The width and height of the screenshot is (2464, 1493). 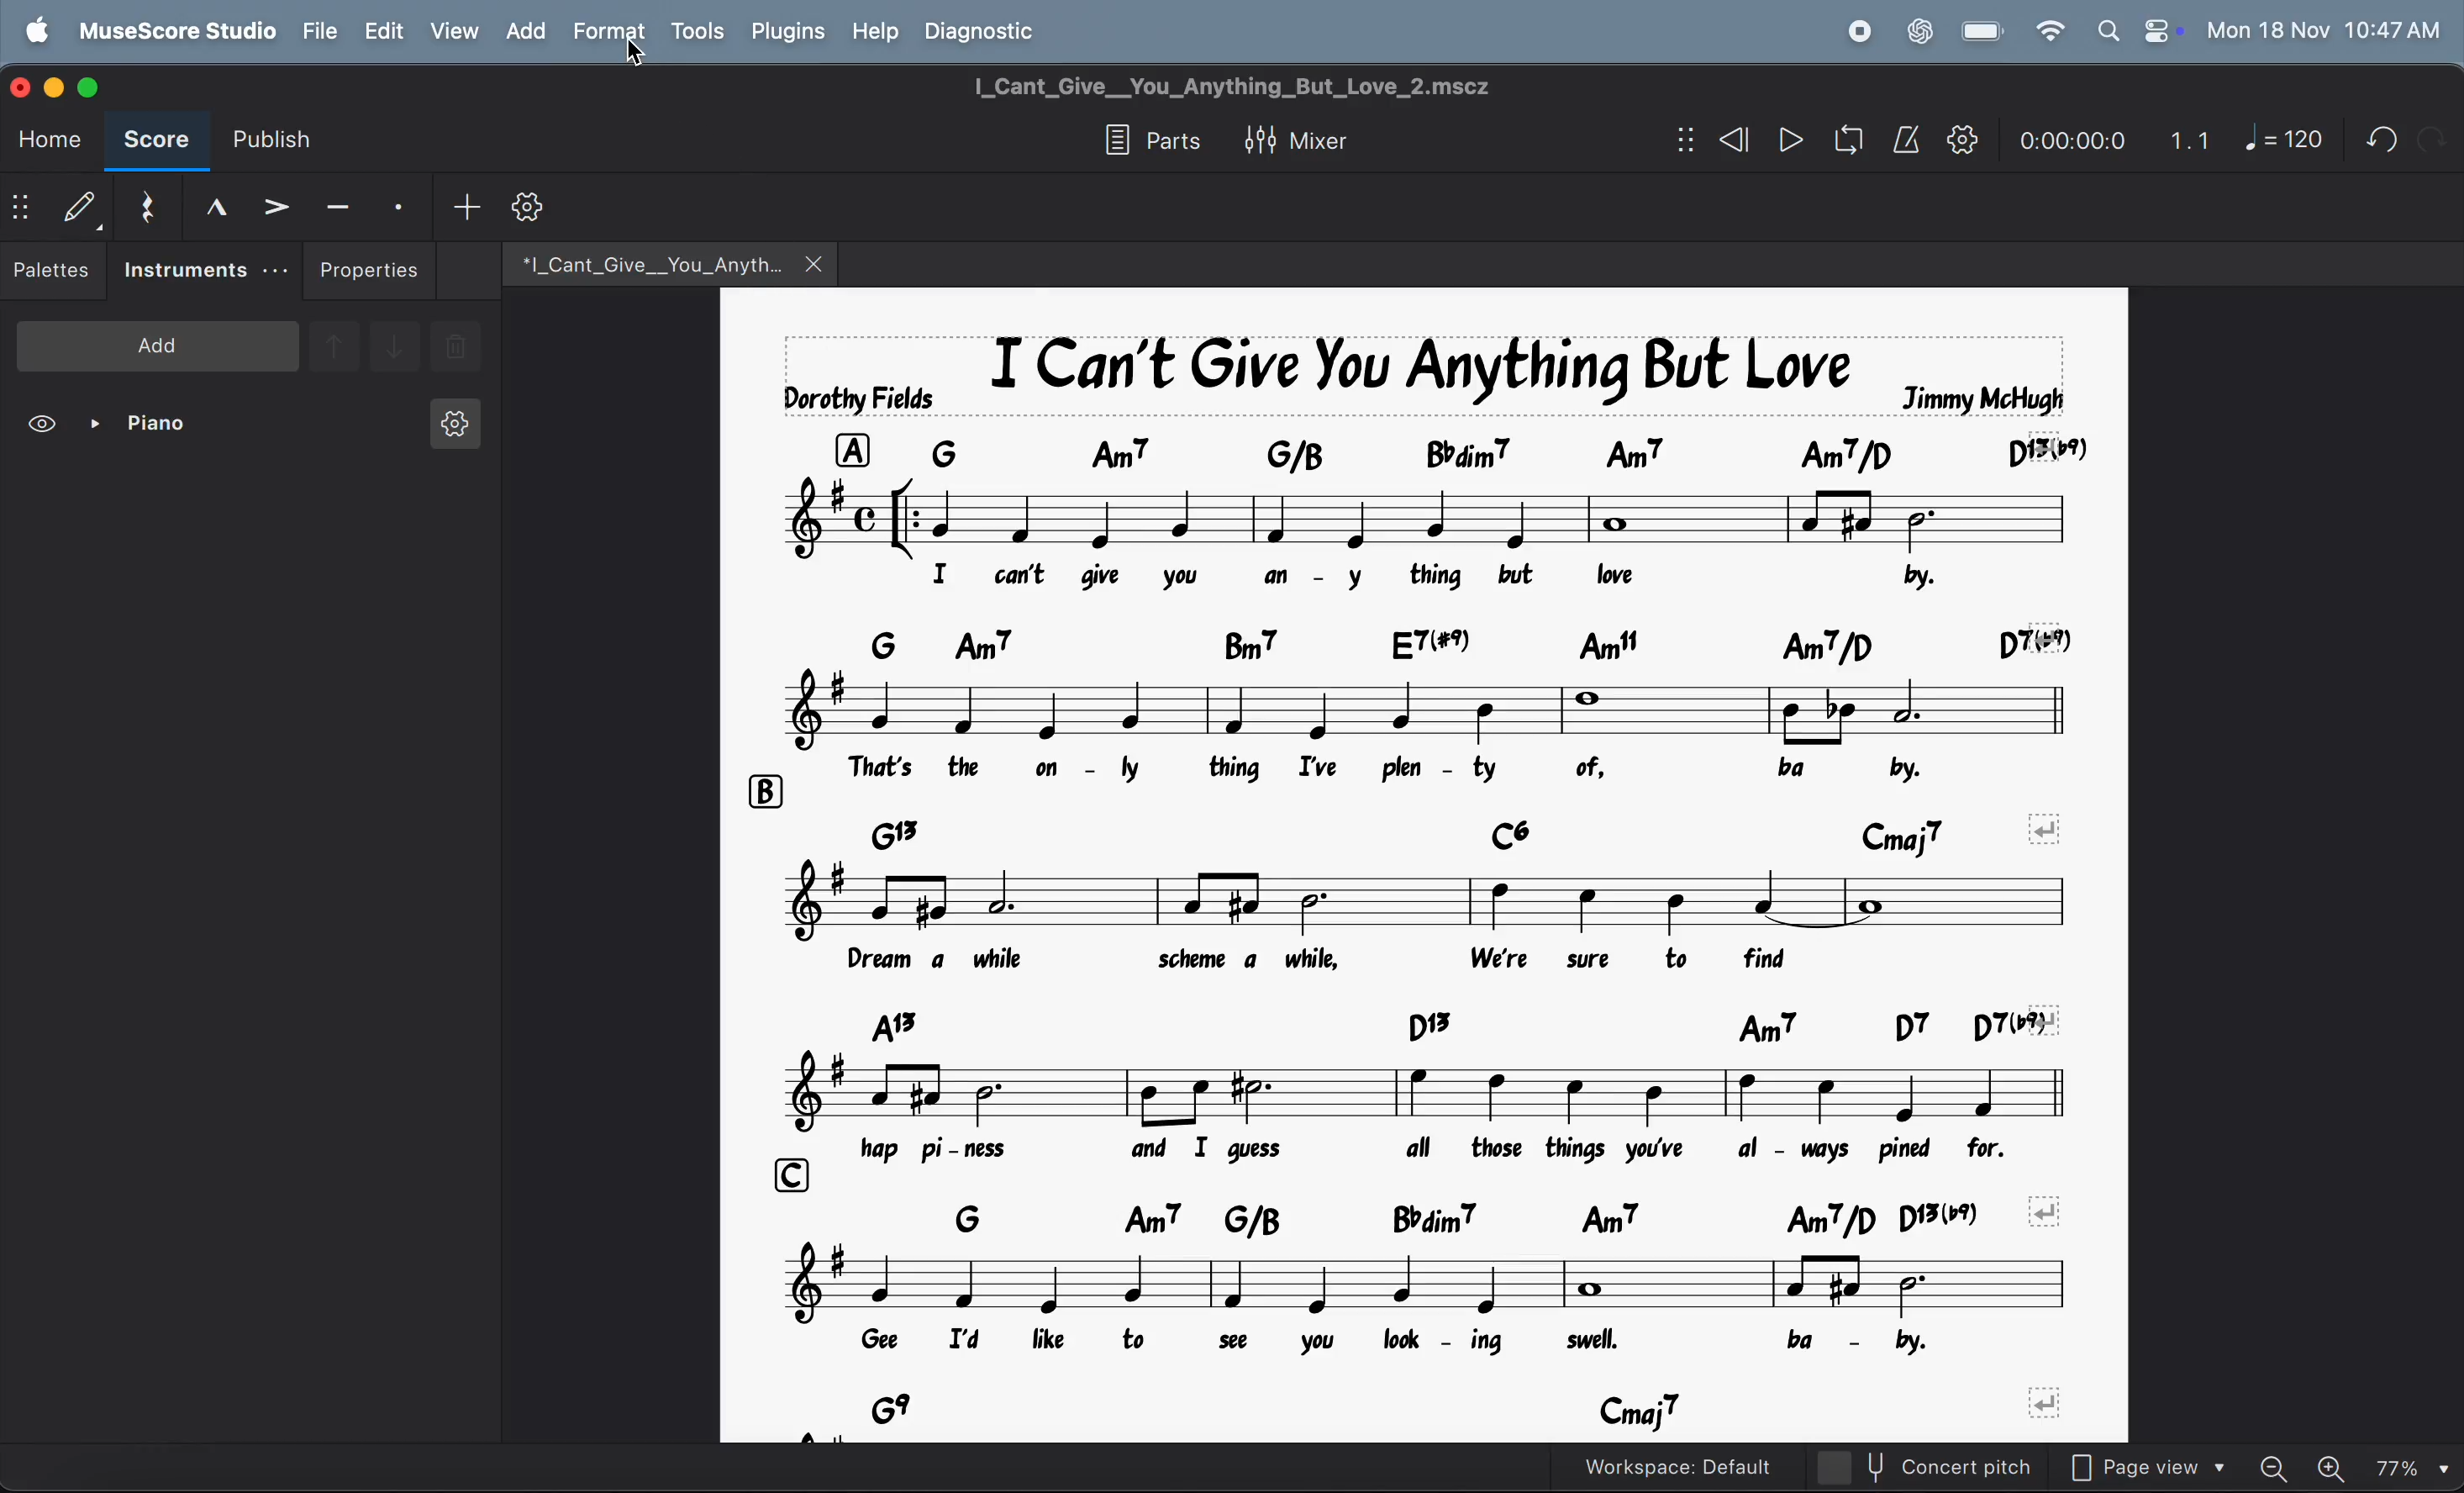 What do you see at coordinates (1146, 142) in the screenshot?
I see `parts` at bounding box center [1146, 142].